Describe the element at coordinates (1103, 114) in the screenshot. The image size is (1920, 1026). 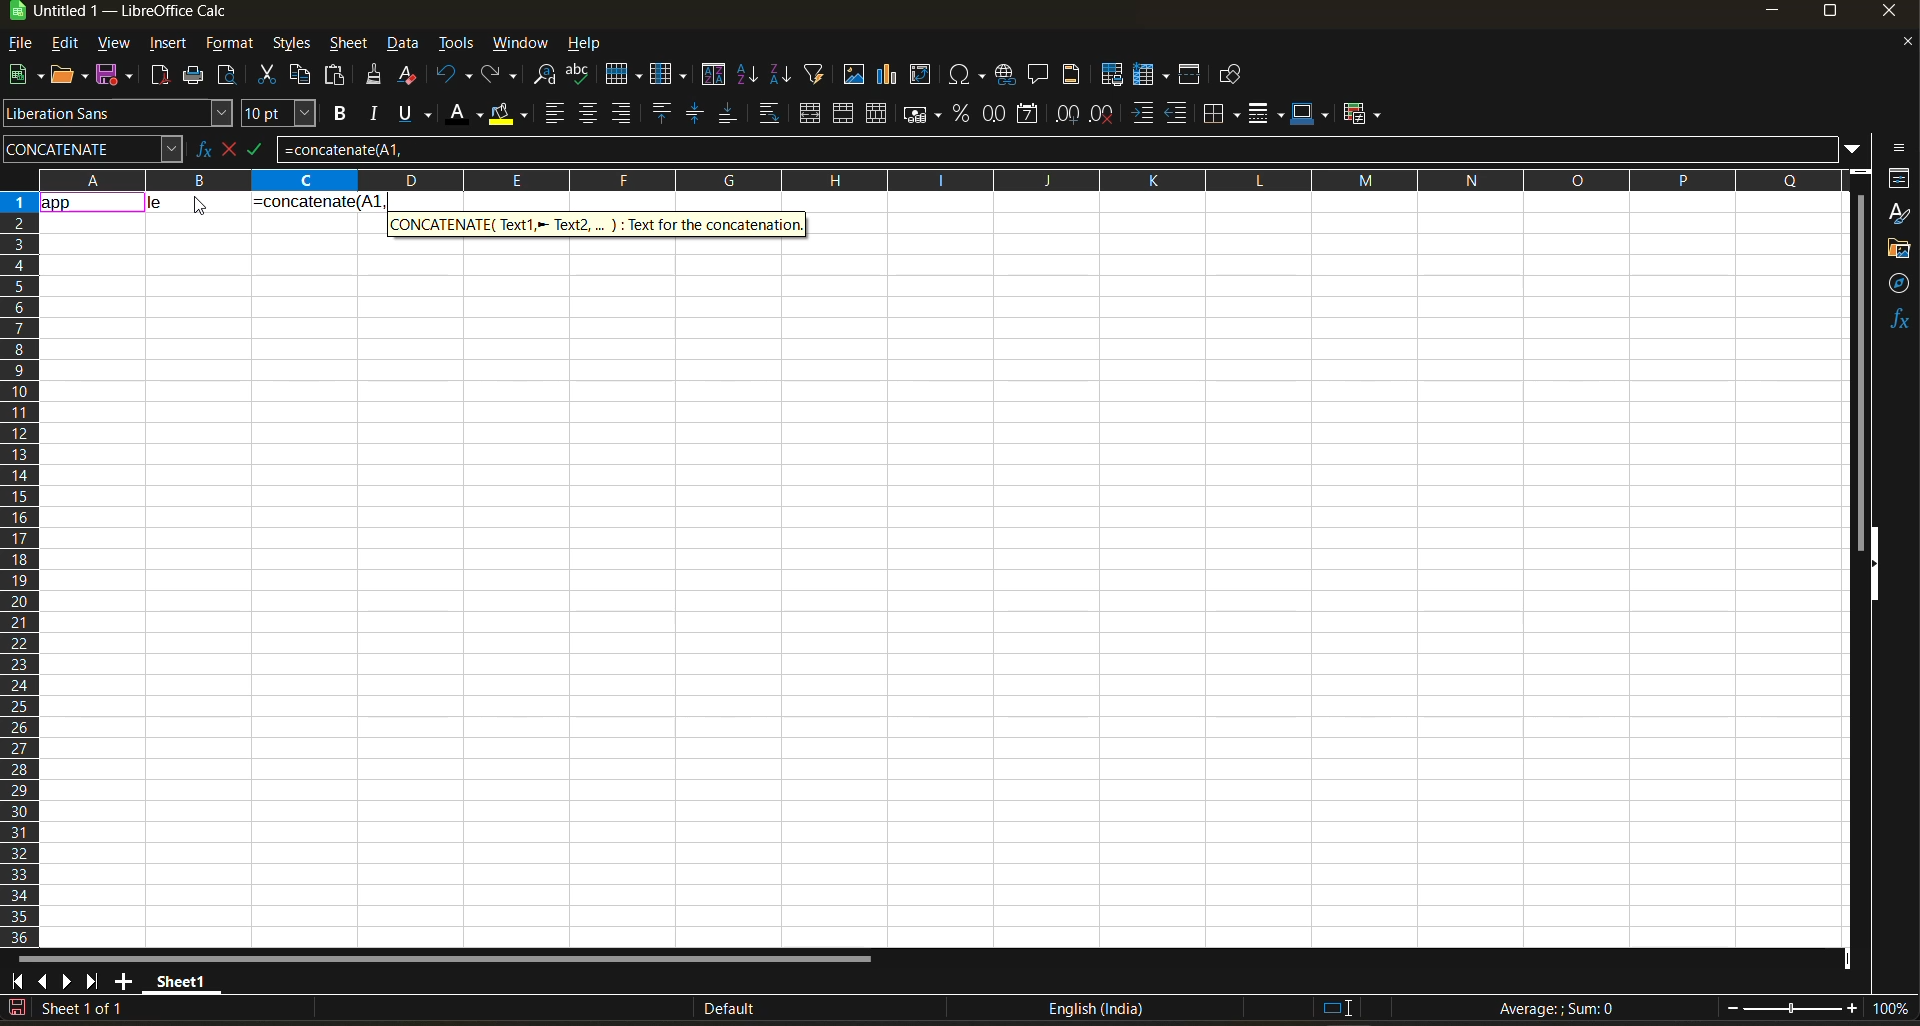
I see `delete decimal place` at that location.